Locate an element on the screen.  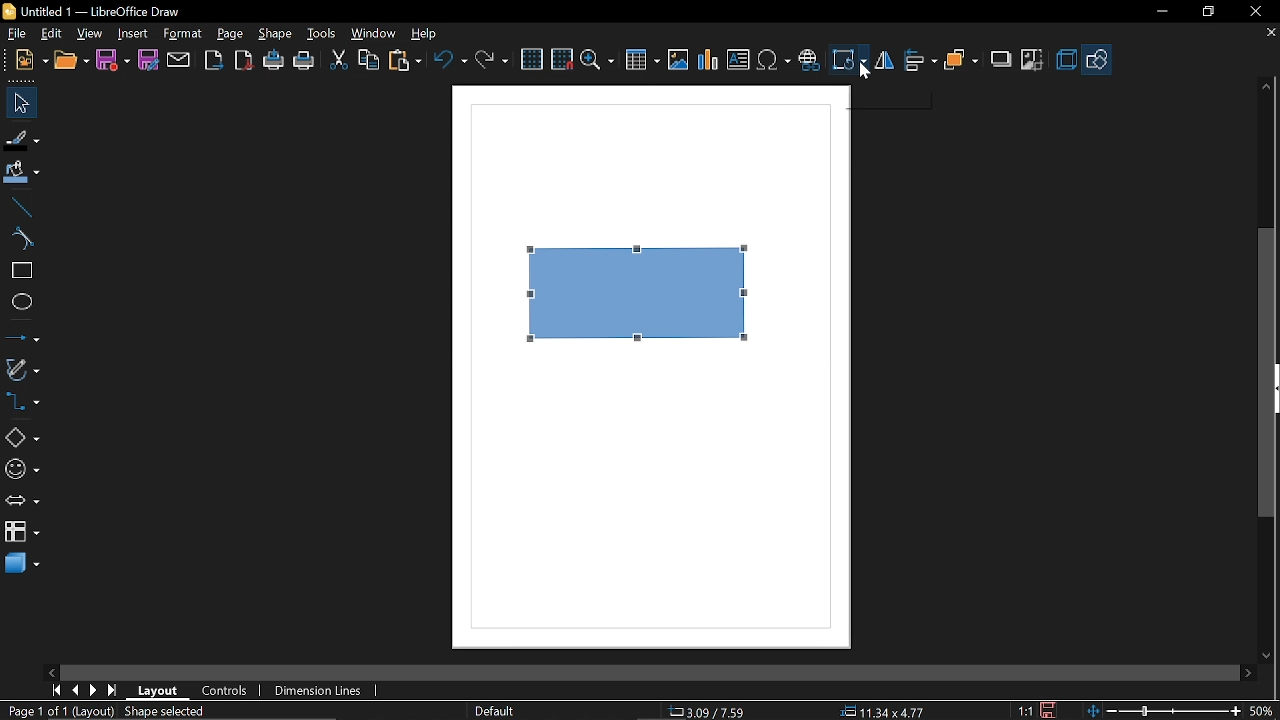
go to last page is located at coordinates (114, 691).